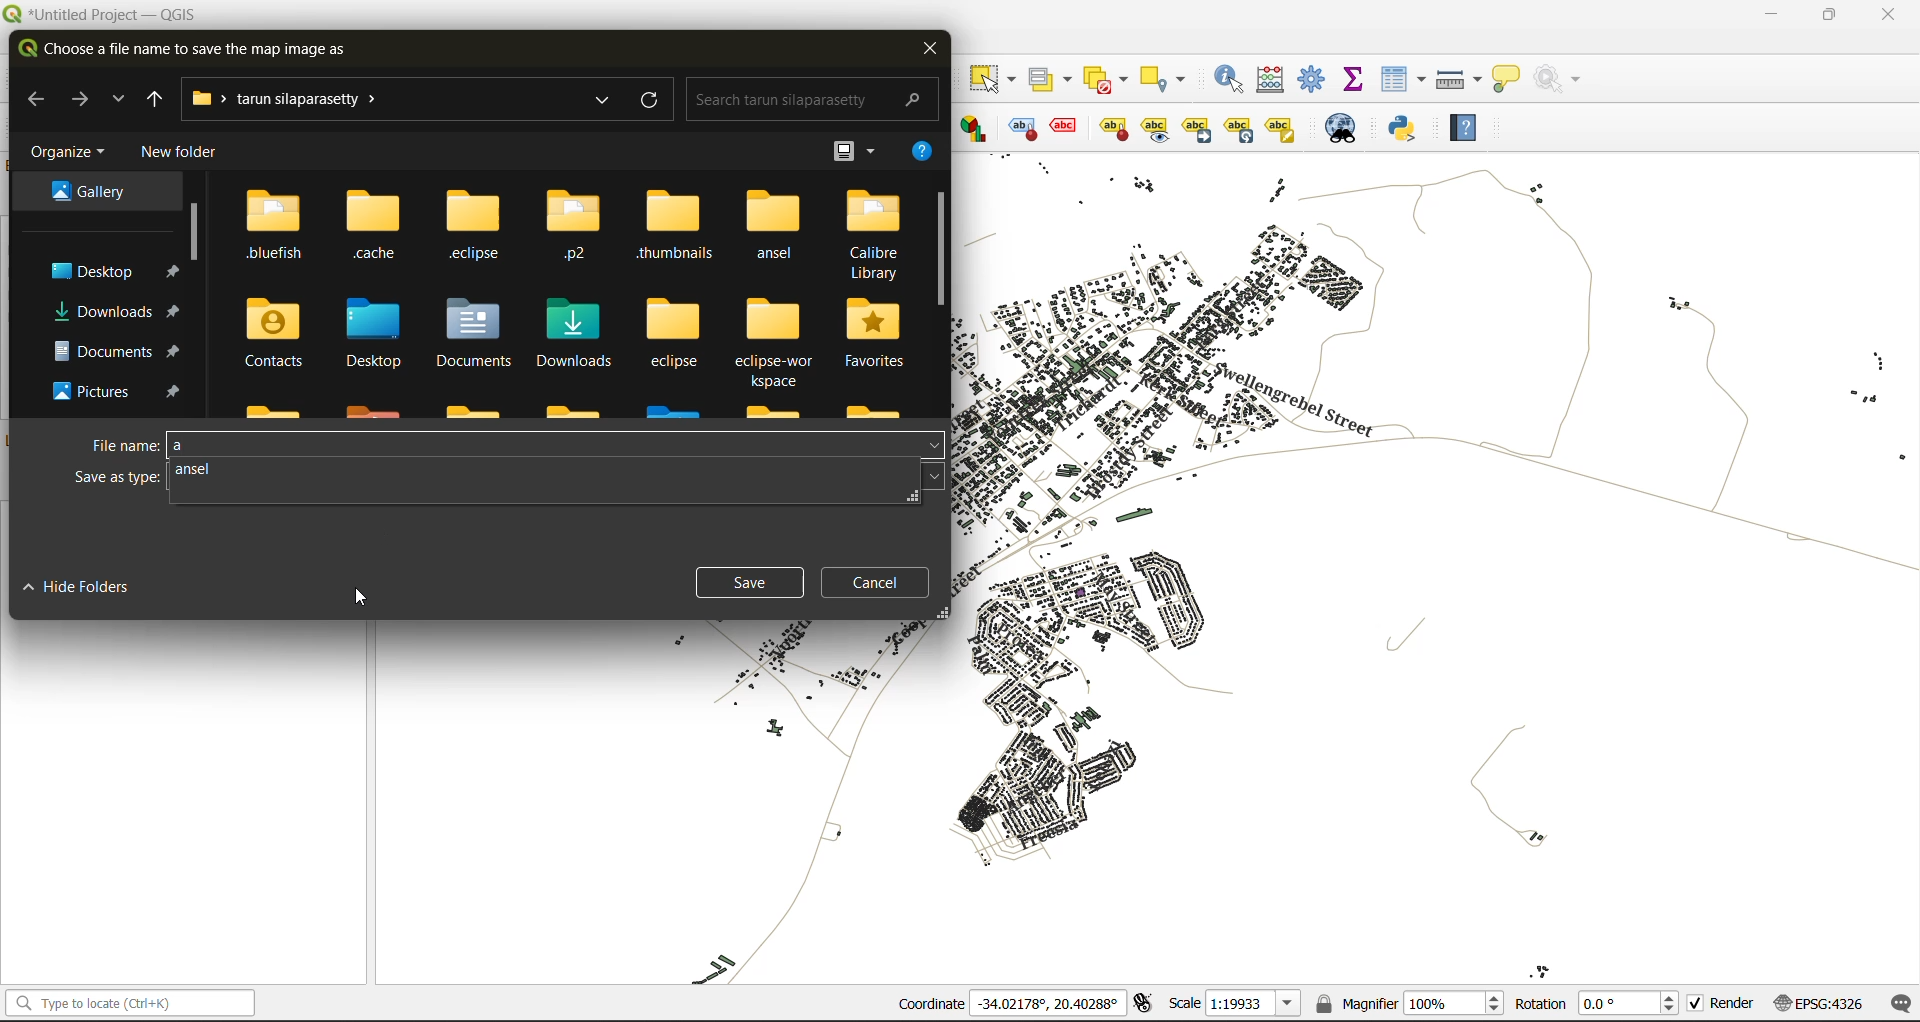  What do you see at coordinates (1717, 1007) in the screenshot?
I see `render` at bounding box center [1717, 1007].